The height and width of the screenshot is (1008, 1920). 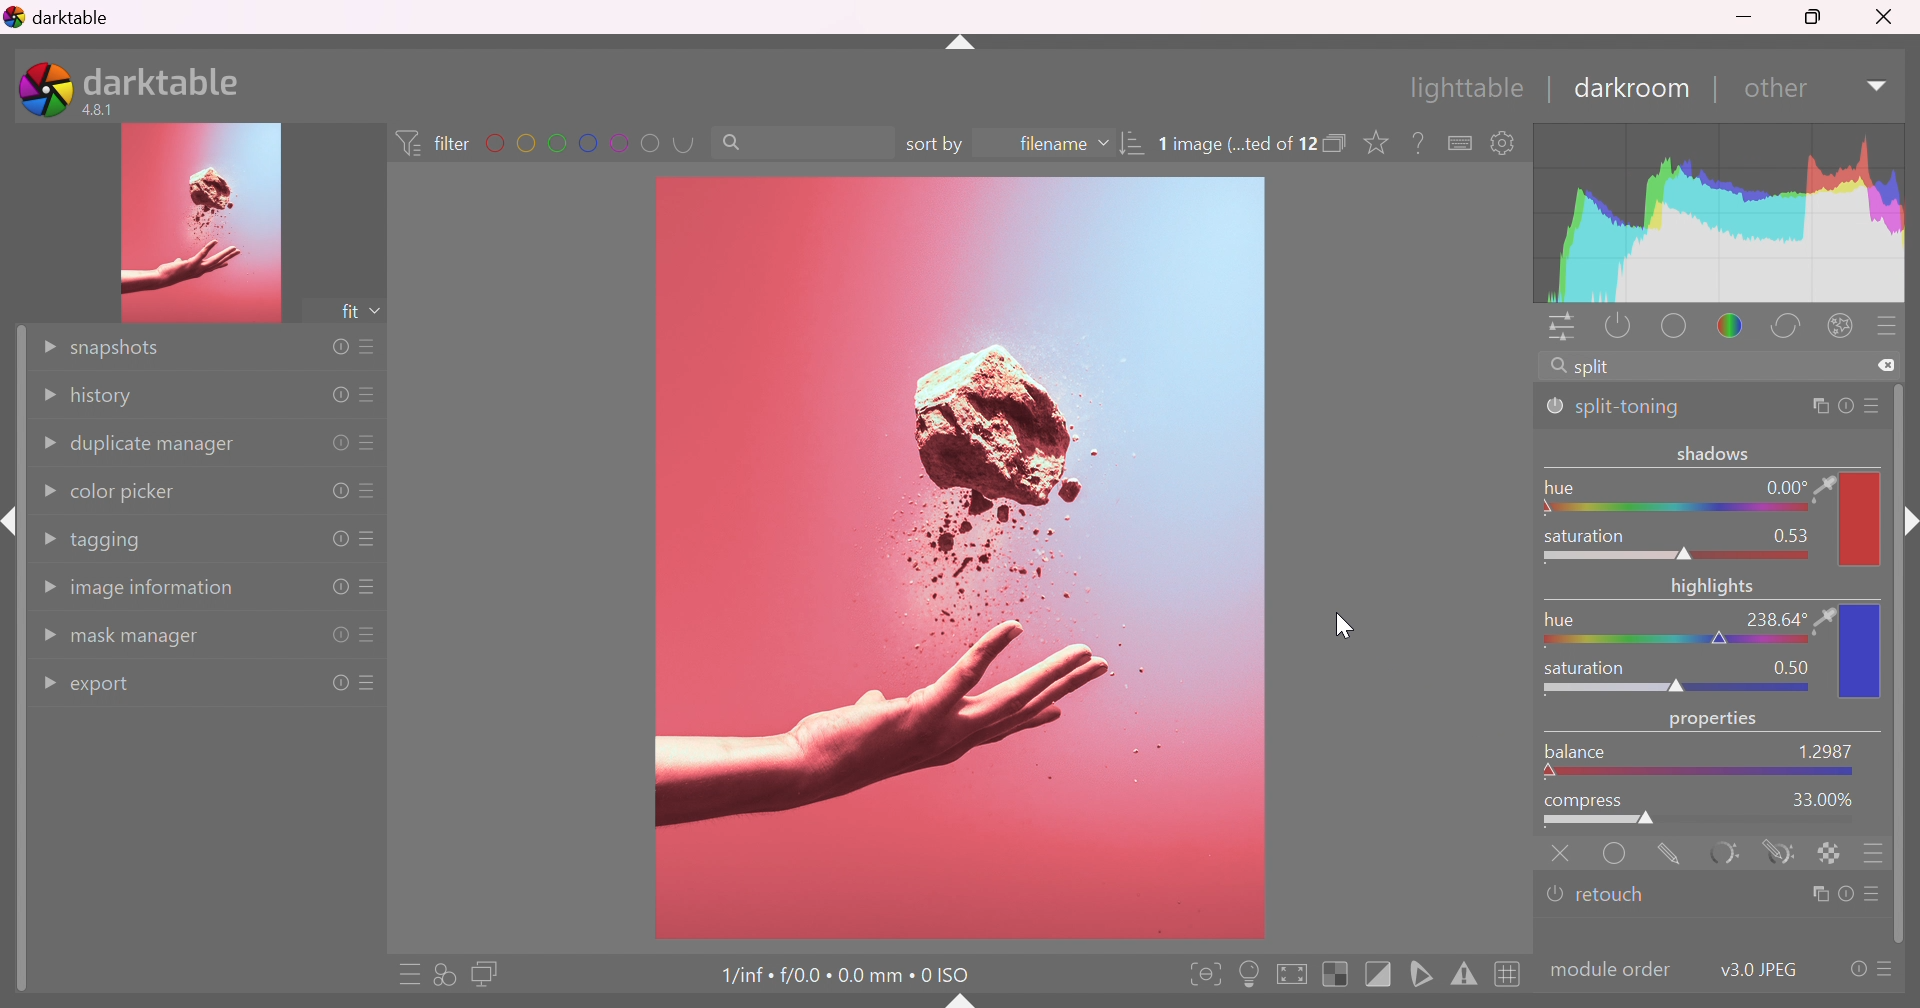 What do you see at coordinates (1774, 88) in the screenshot?
I see `down` at bounding box center [1774, 88].